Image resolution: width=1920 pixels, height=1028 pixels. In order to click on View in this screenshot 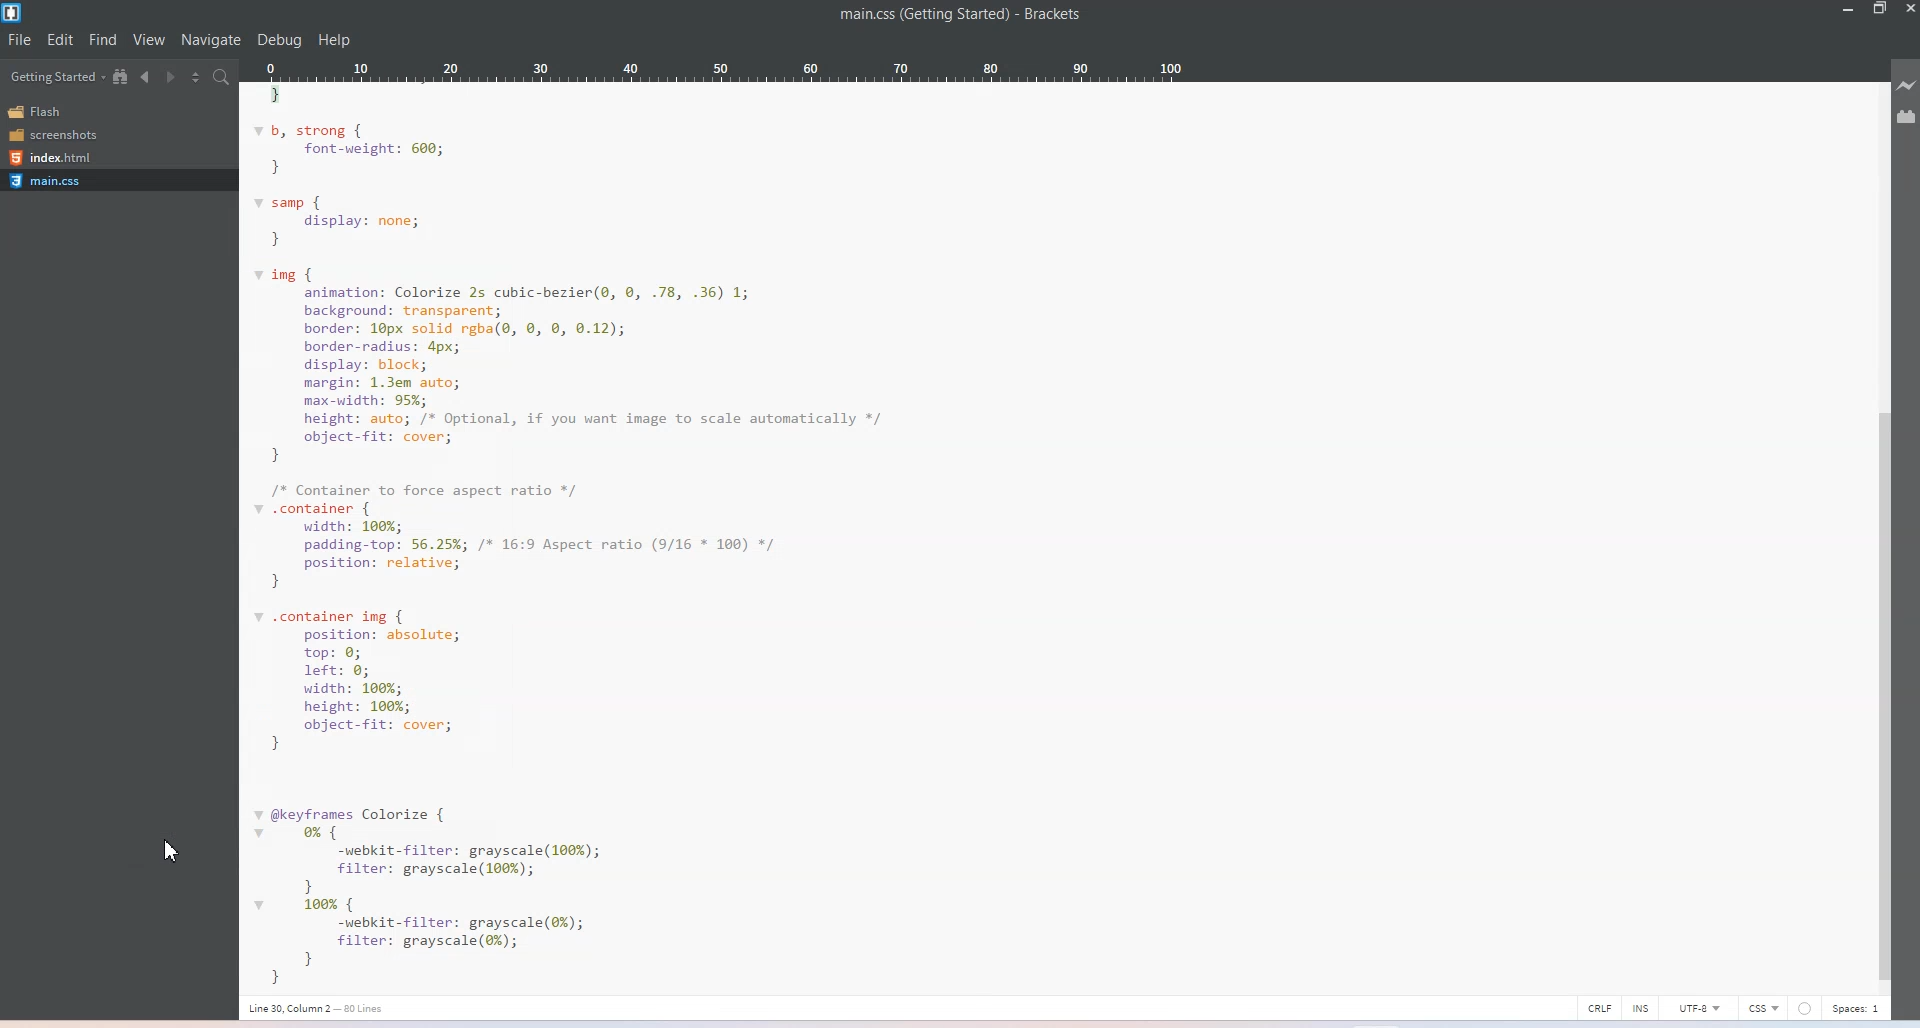, I will do `click(149, 41)`.